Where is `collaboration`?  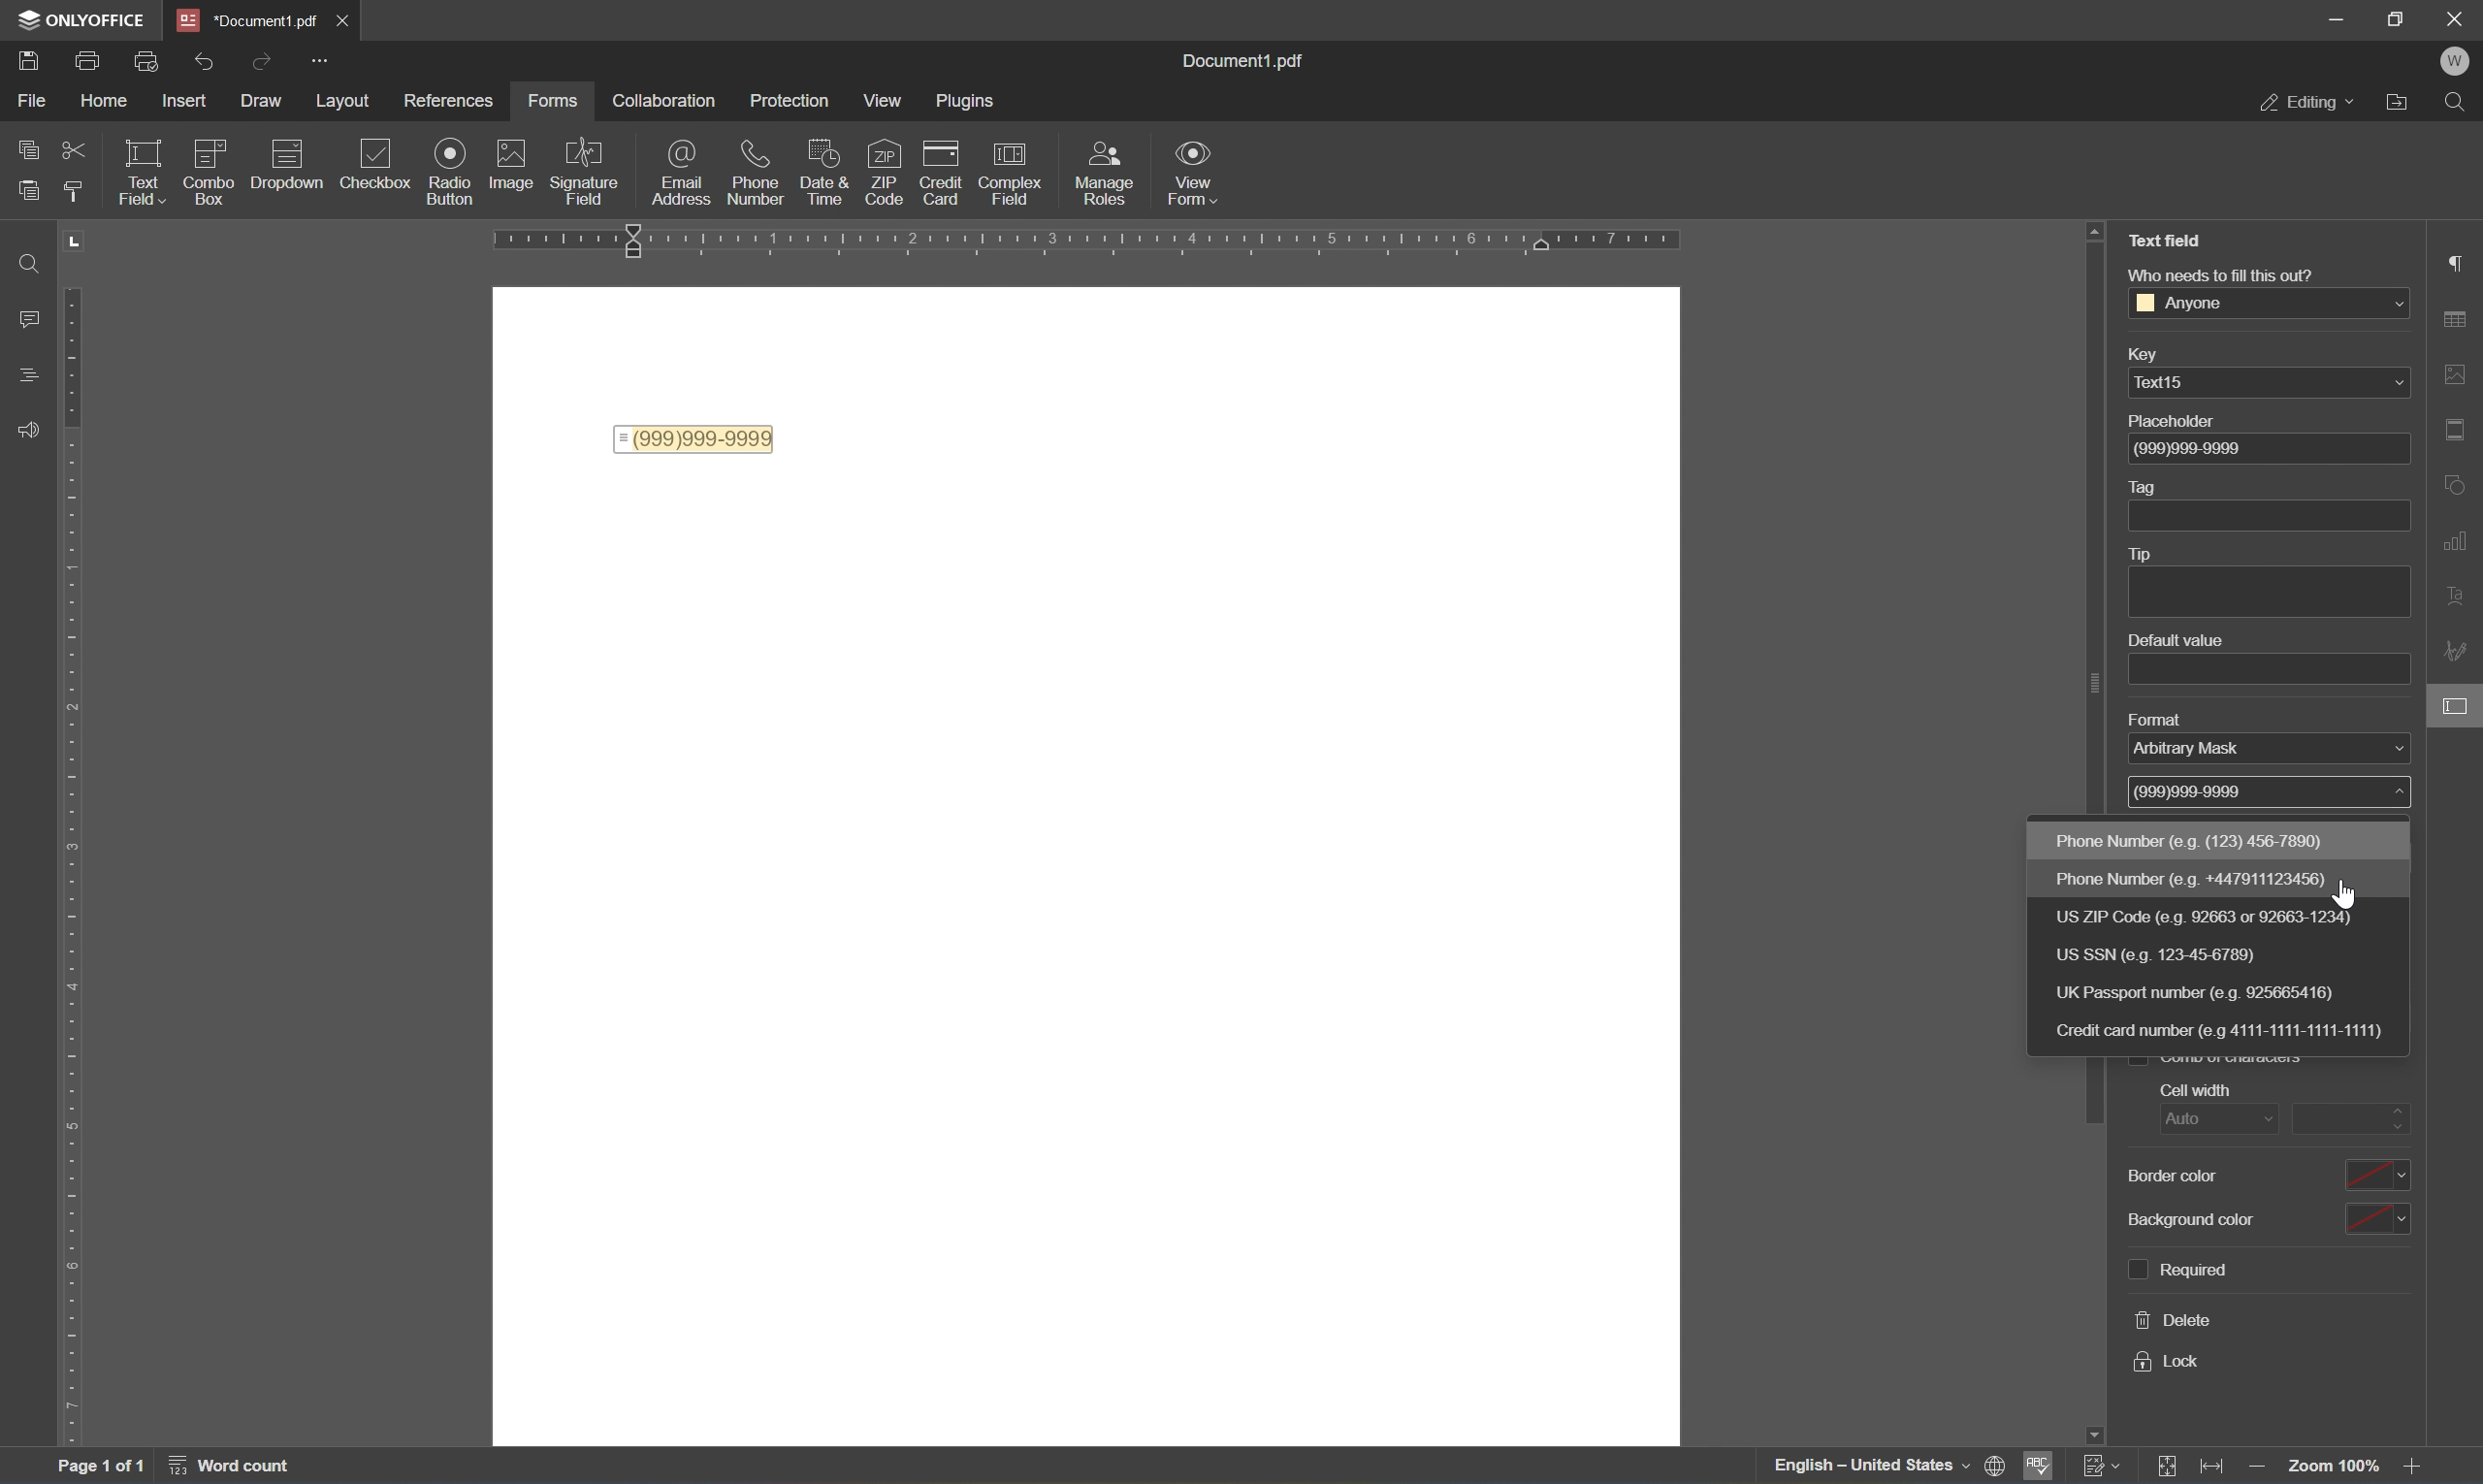
collaboration is located at coordinates (665, 100).